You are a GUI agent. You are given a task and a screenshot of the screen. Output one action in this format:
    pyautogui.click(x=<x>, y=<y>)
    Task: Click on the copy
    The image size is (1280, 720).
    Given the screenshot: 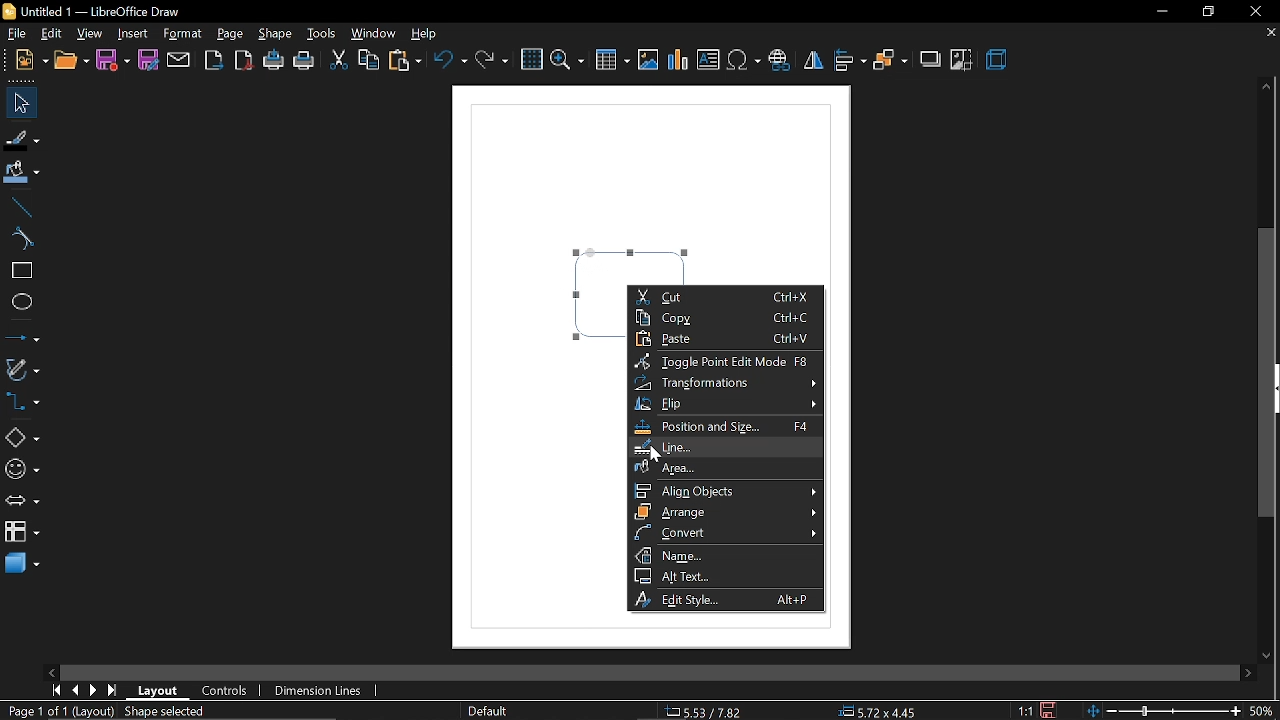 What is the action you would take?
    pyautogui.click(x=726, y=317)
    